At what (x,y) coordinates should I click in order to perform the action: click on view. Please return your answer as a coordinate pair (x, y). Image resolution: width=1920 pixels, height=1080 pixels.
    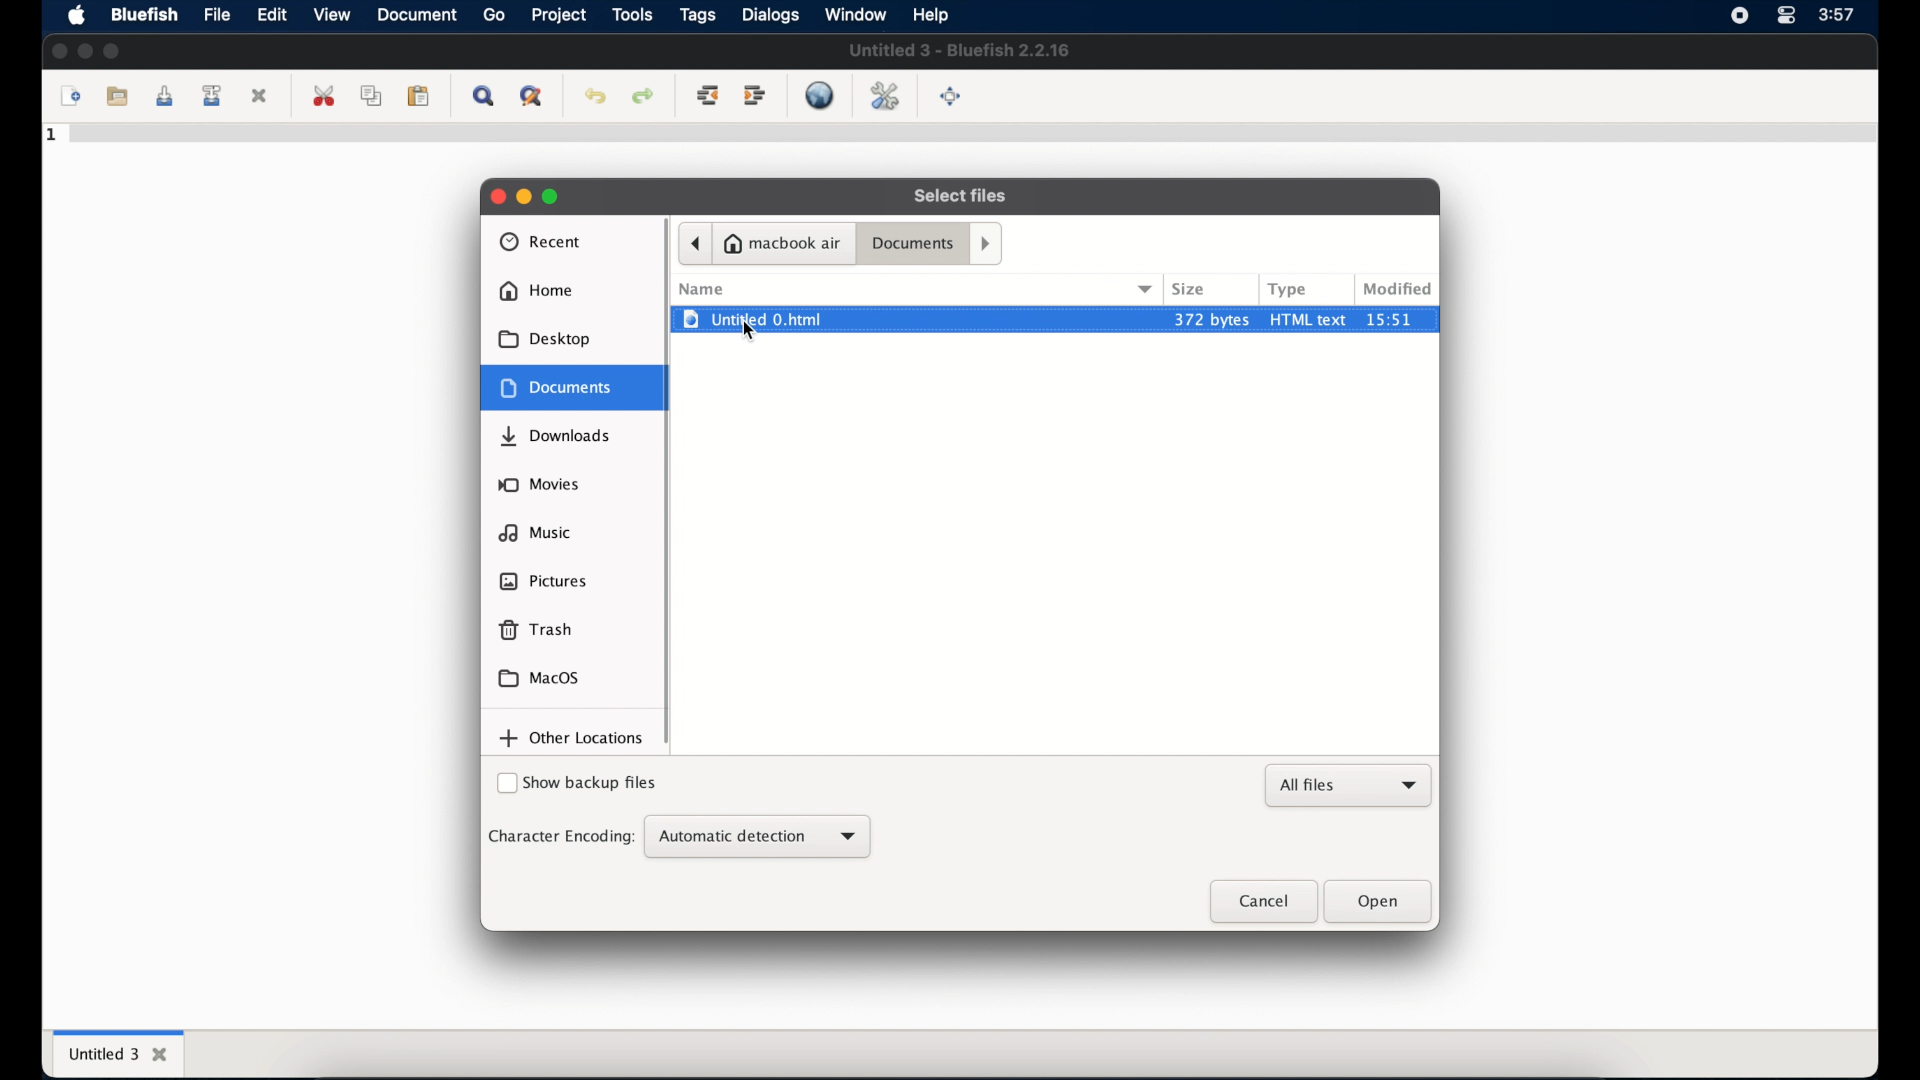
    Looking at the image, I should click on (331, 14).